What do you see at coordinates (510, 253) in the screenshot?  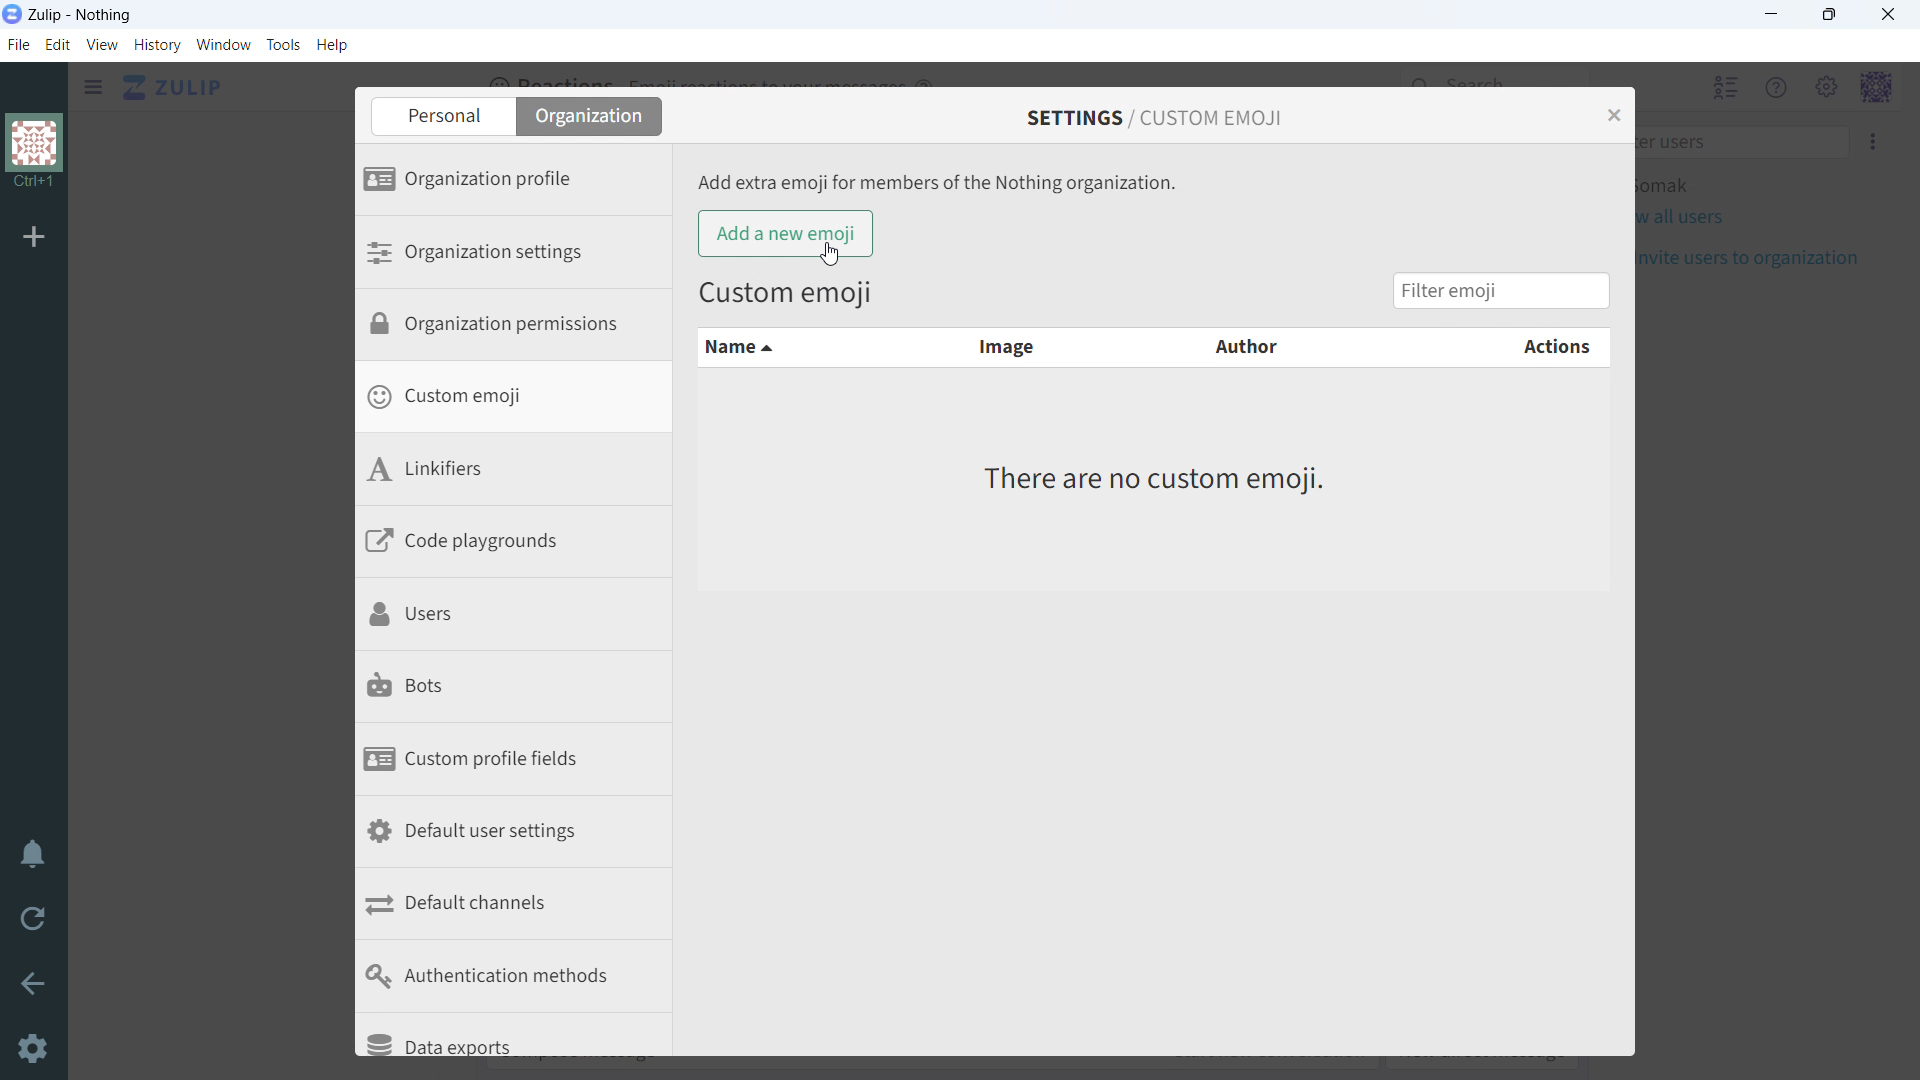 I see `organization settings` at bounding box center [510, 253].